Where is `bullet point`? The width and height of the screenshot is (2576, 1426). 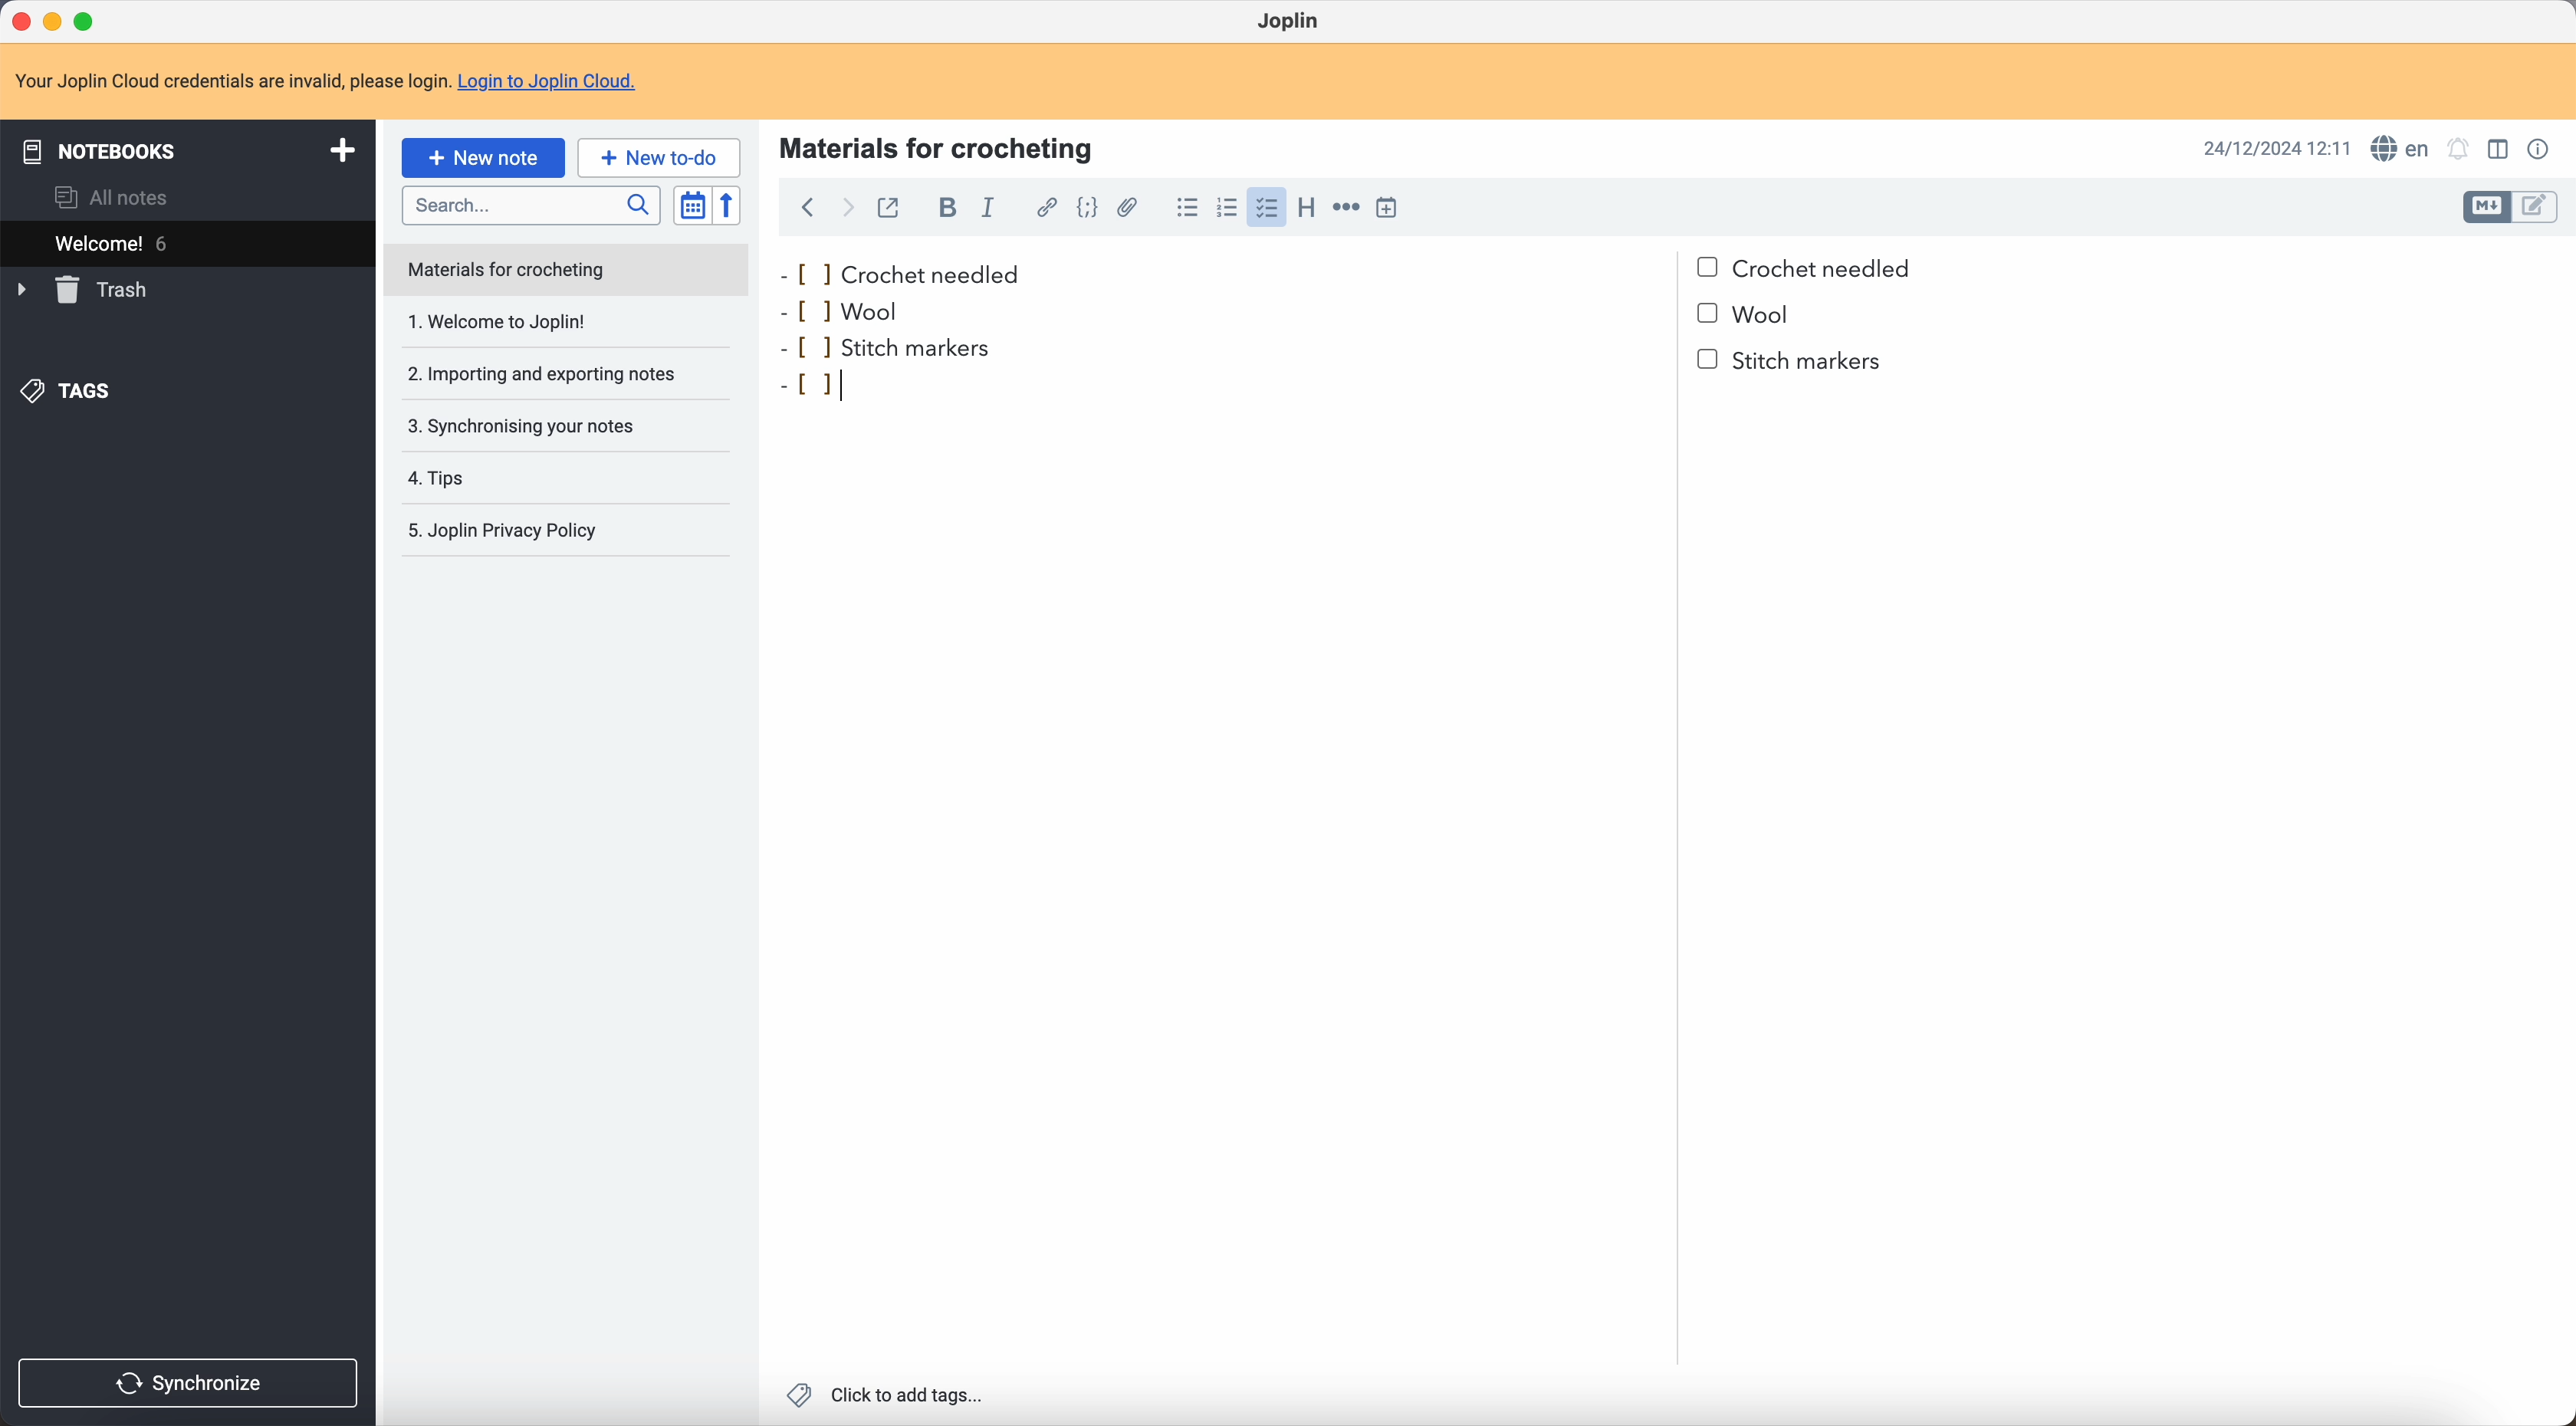 bullet point is located at coordinates (804, 348).